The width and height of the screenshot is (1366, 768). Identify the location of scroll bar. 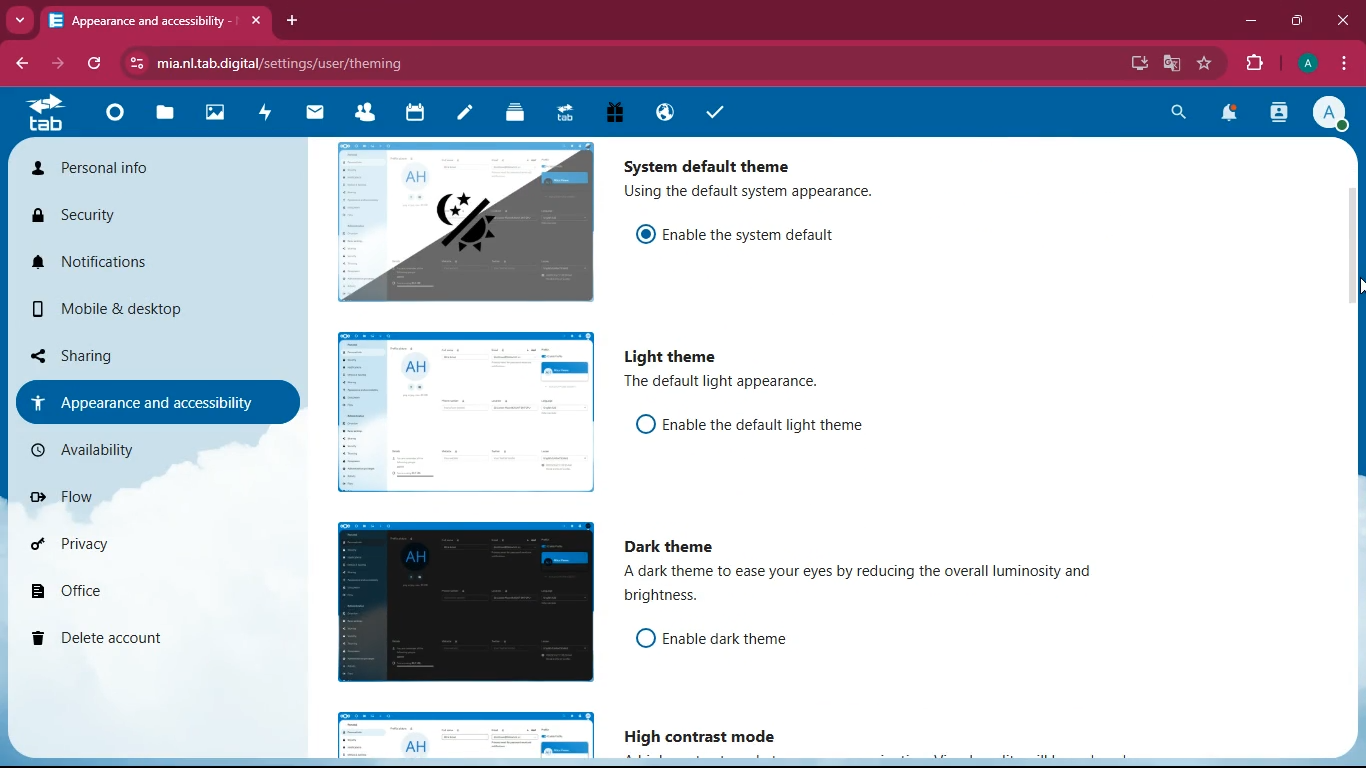
(1356, 342).